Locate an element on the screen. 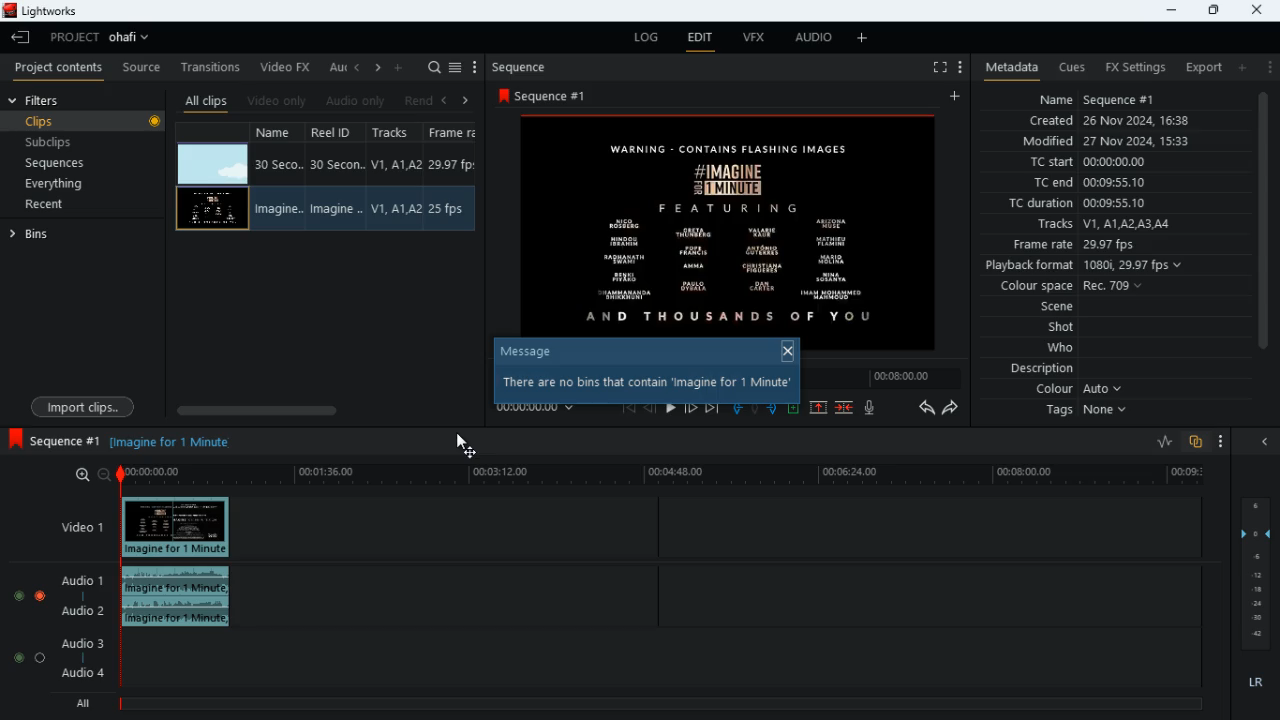 The height and width of the screenshot is (720, 1280). mic is located at coordinates (874, 410).